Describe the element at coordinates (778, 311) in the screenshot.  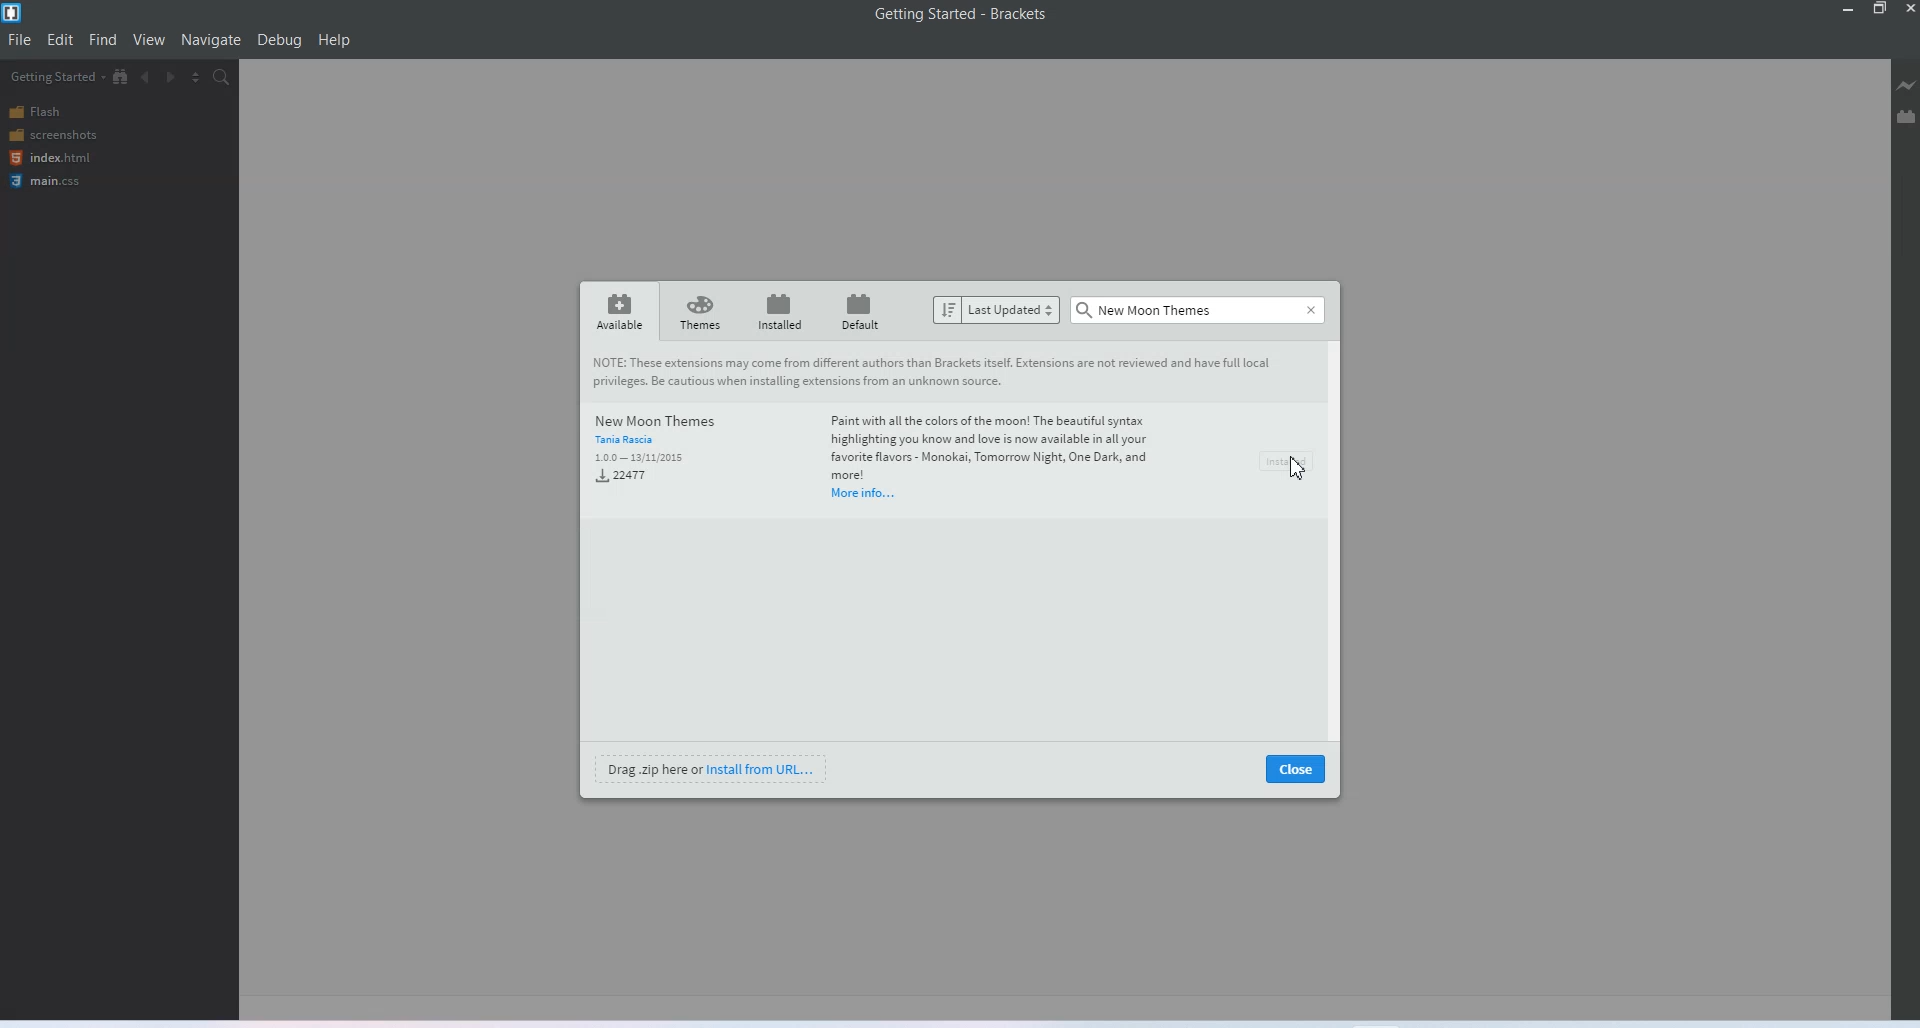
I see `installed` at that location.